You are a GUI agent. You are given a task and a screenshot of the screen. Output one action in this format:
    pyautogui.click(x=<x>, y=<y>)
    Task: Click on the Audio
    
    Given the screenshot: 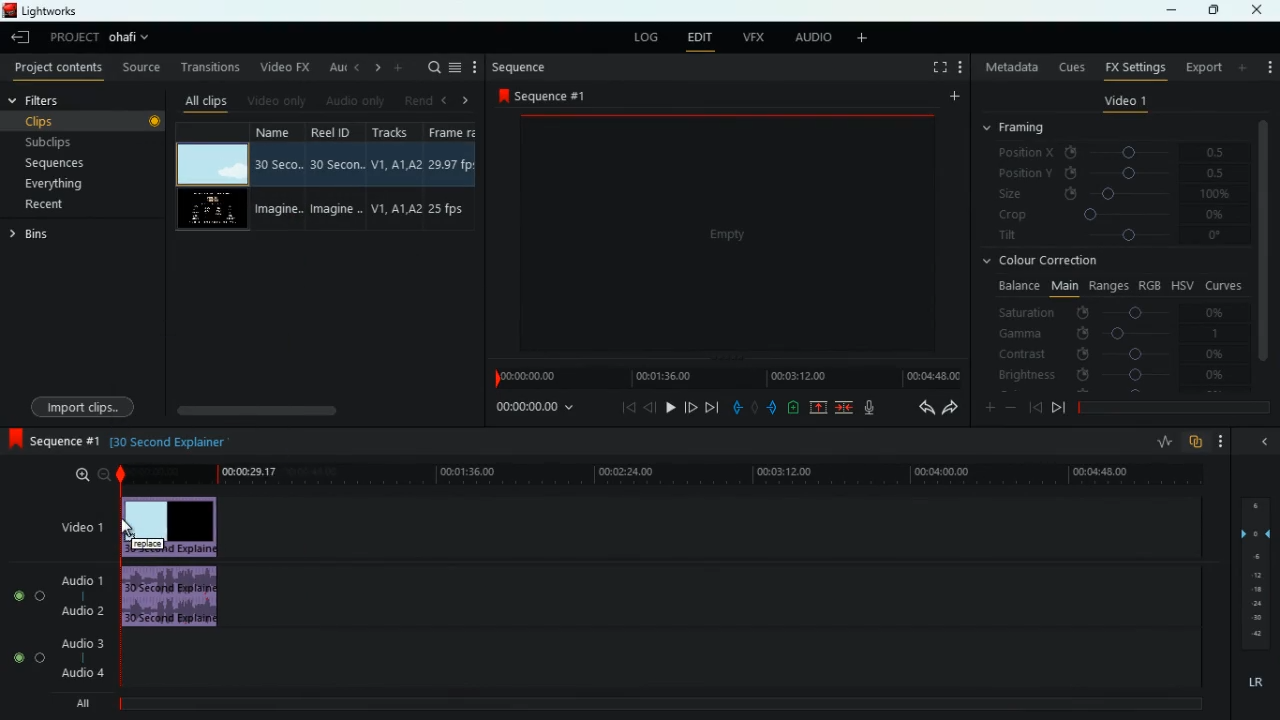 What is the action you would take?
    pyautogui.click(x=24, y=658)
    